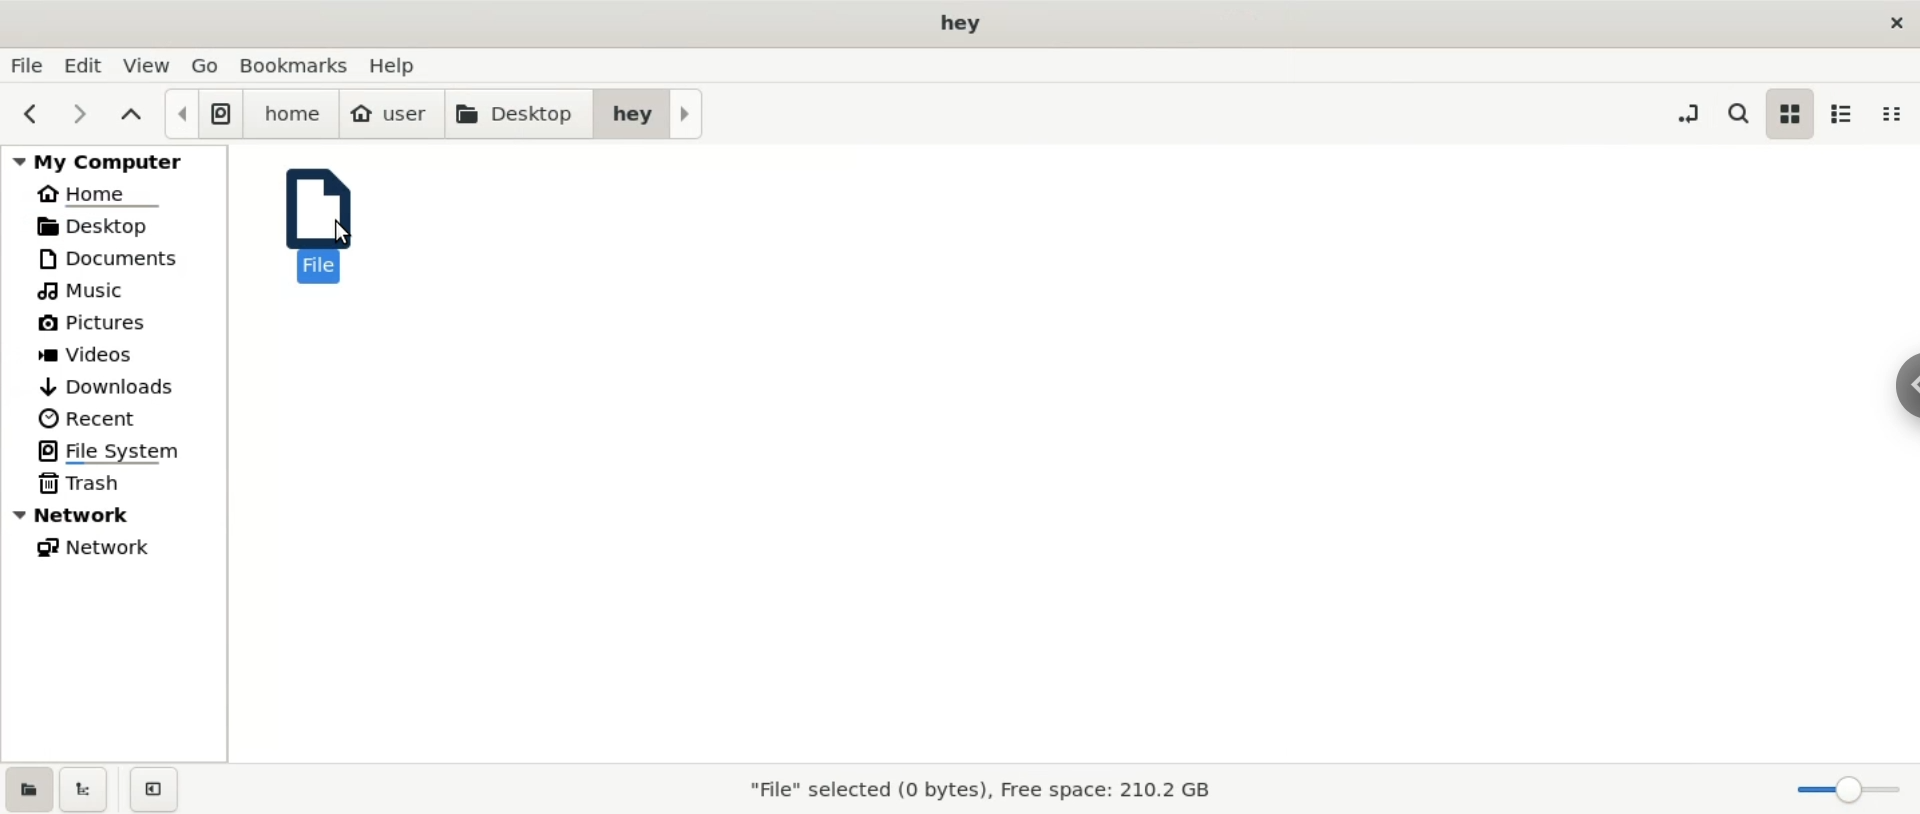 This screenshot has width=1920, height=814. I want to click on zoom, so click(1849, 791).